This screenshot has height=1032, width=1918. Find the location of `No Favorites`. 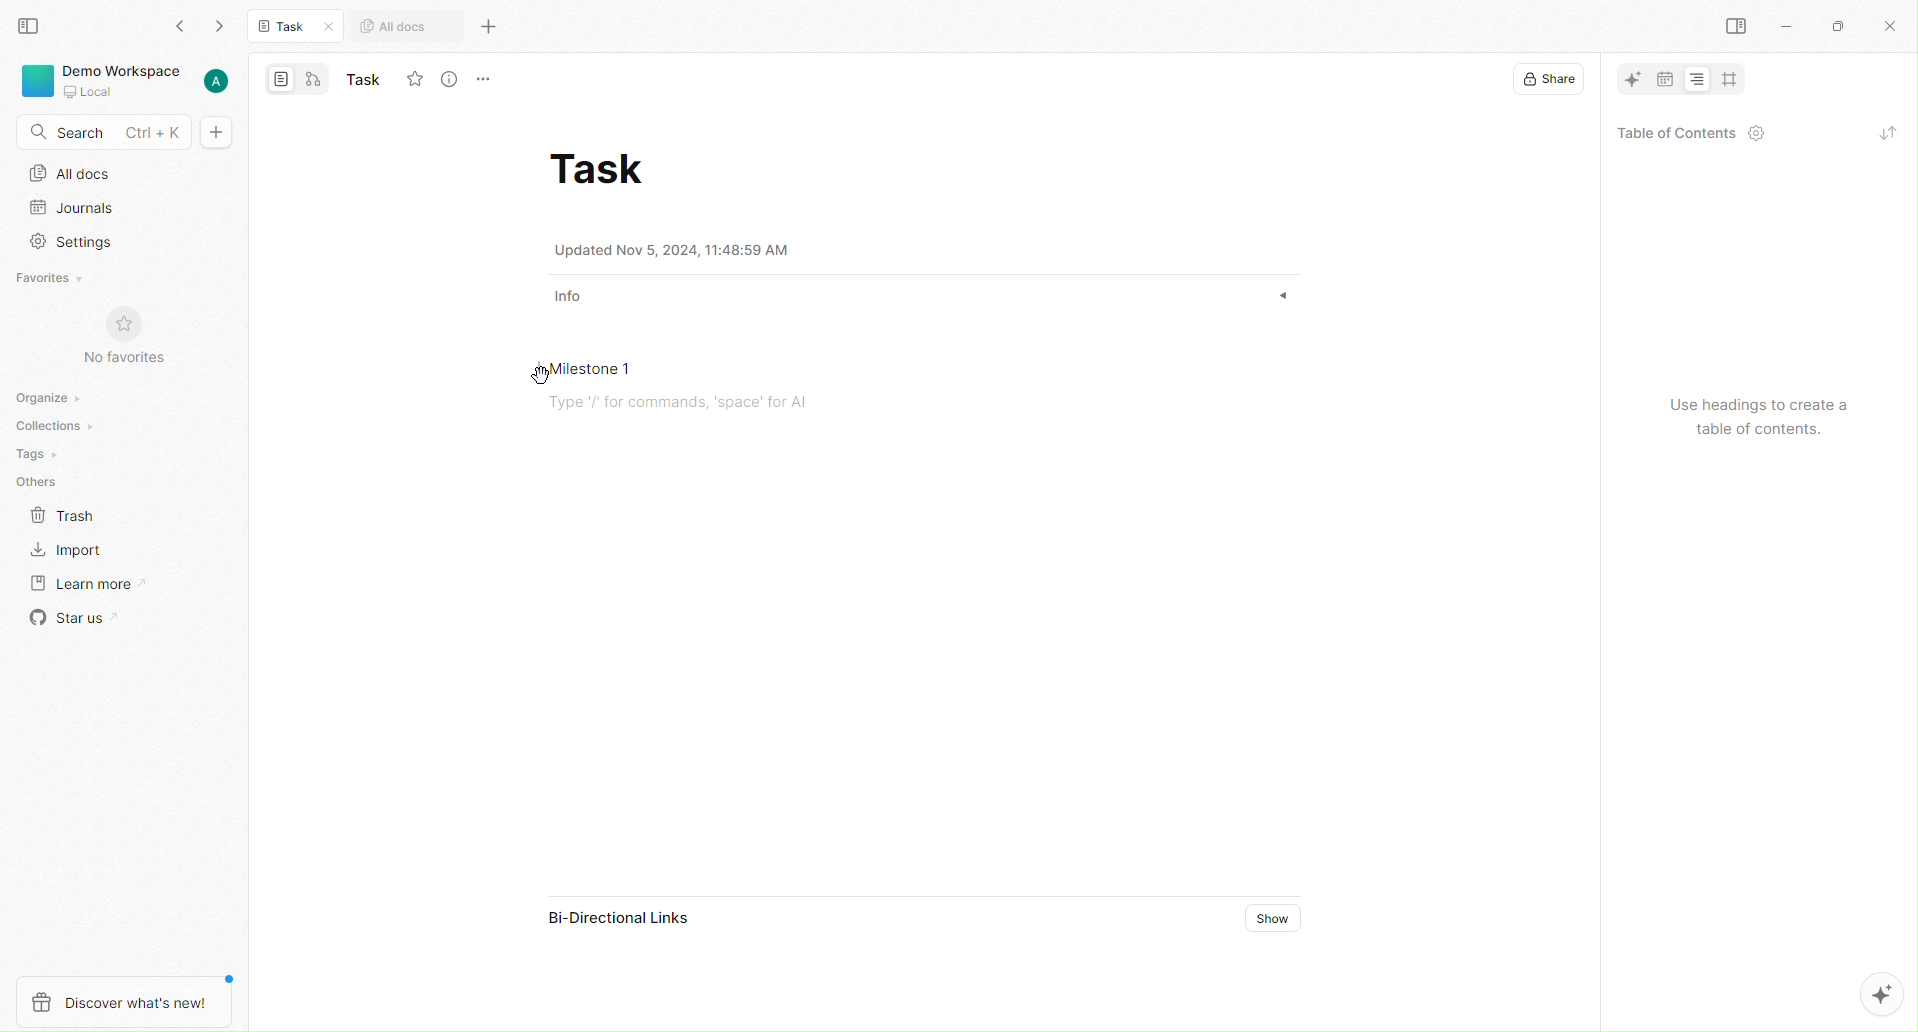

No Favorites is located at coordinates (116, 339).